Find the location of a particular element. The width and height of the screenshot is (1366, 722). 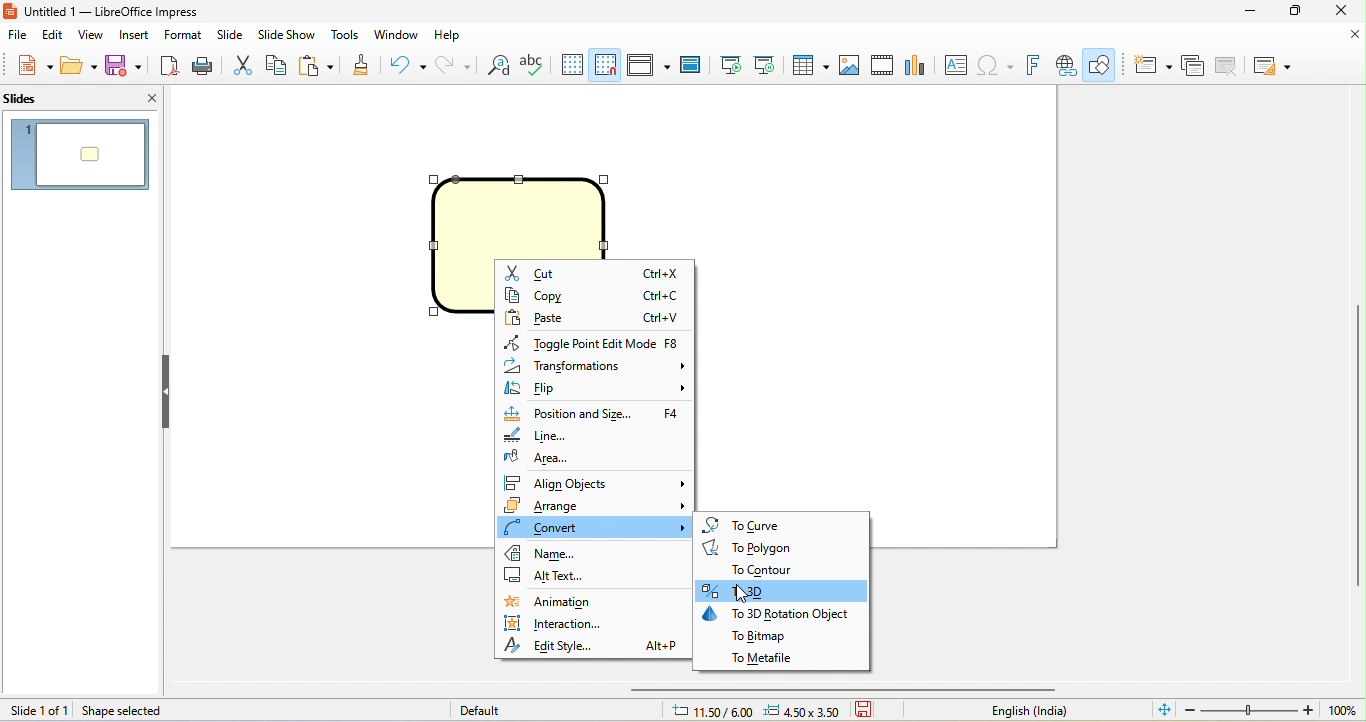

chart is located at coordinates (923, 65).